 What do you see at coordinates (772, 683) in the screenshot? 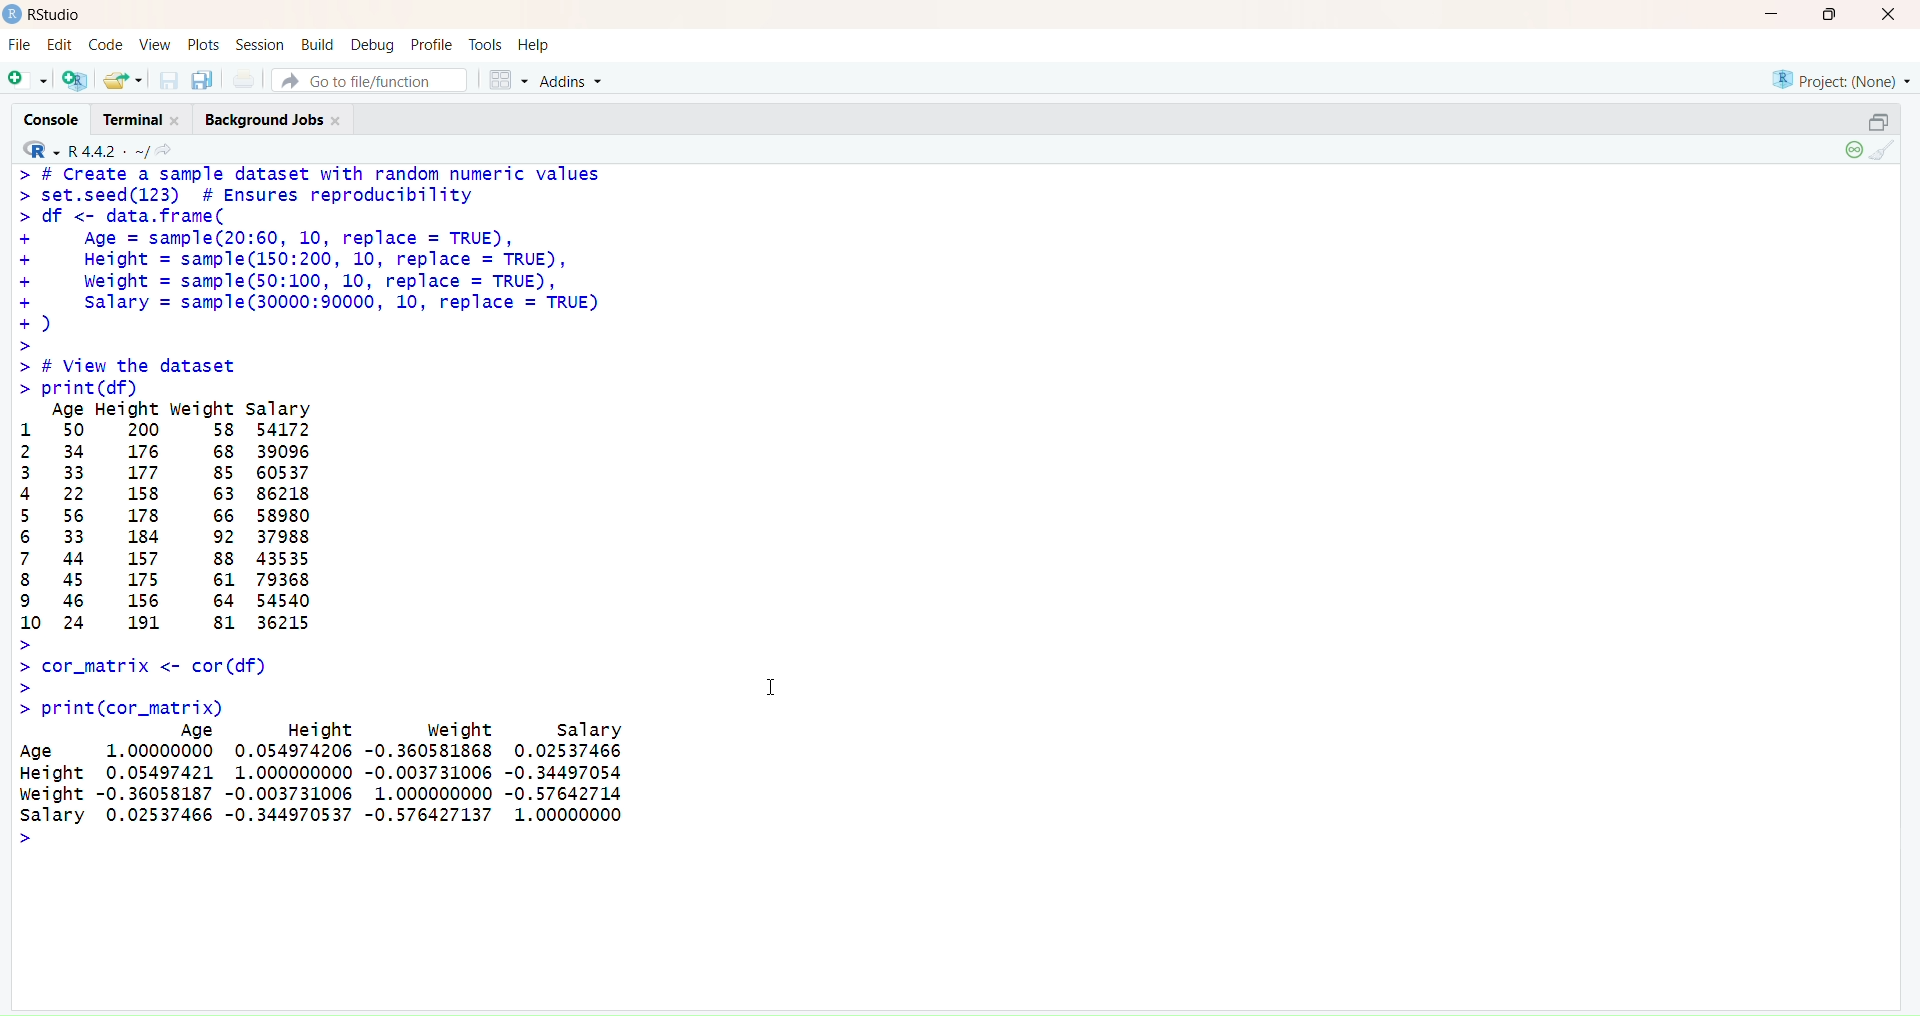
I see `Text cursor` at bounding box center [772, 683].